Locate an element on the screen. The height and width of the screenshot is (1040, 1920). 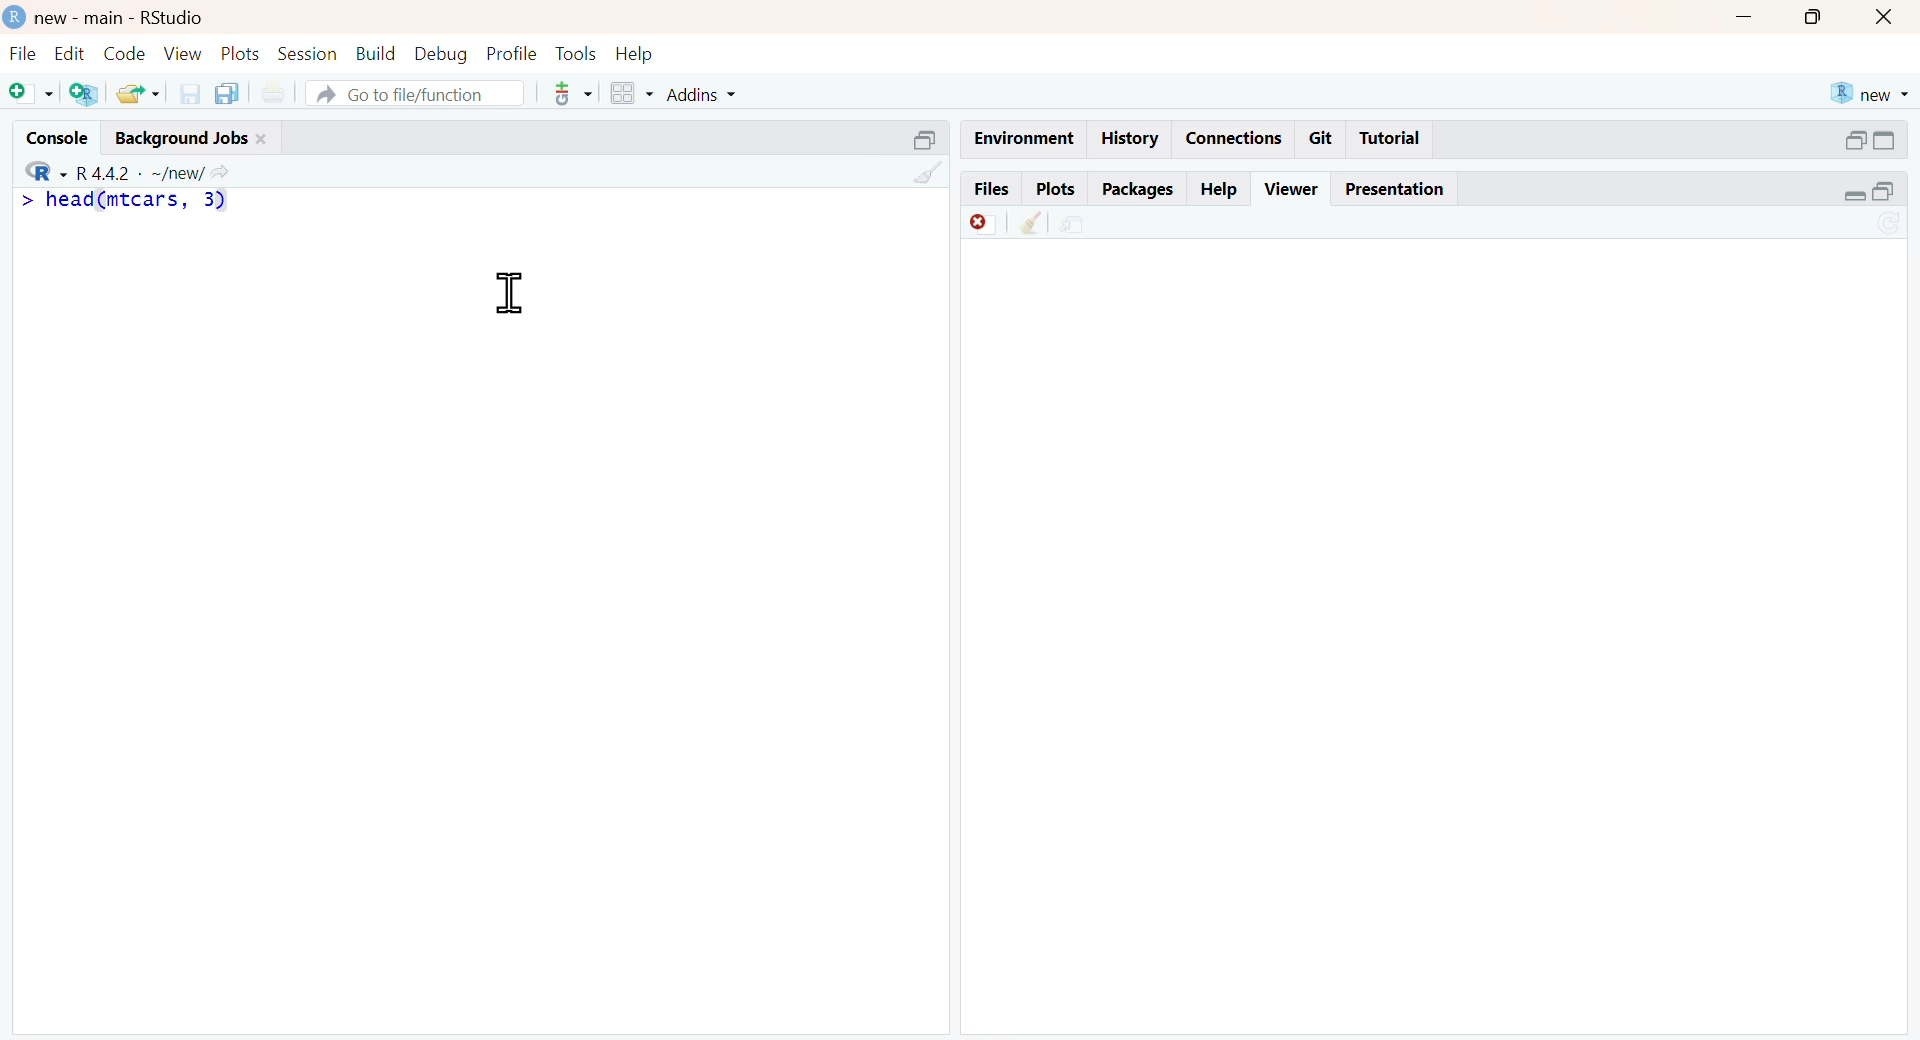
Background Jobs is located at coordinates (209, 134).